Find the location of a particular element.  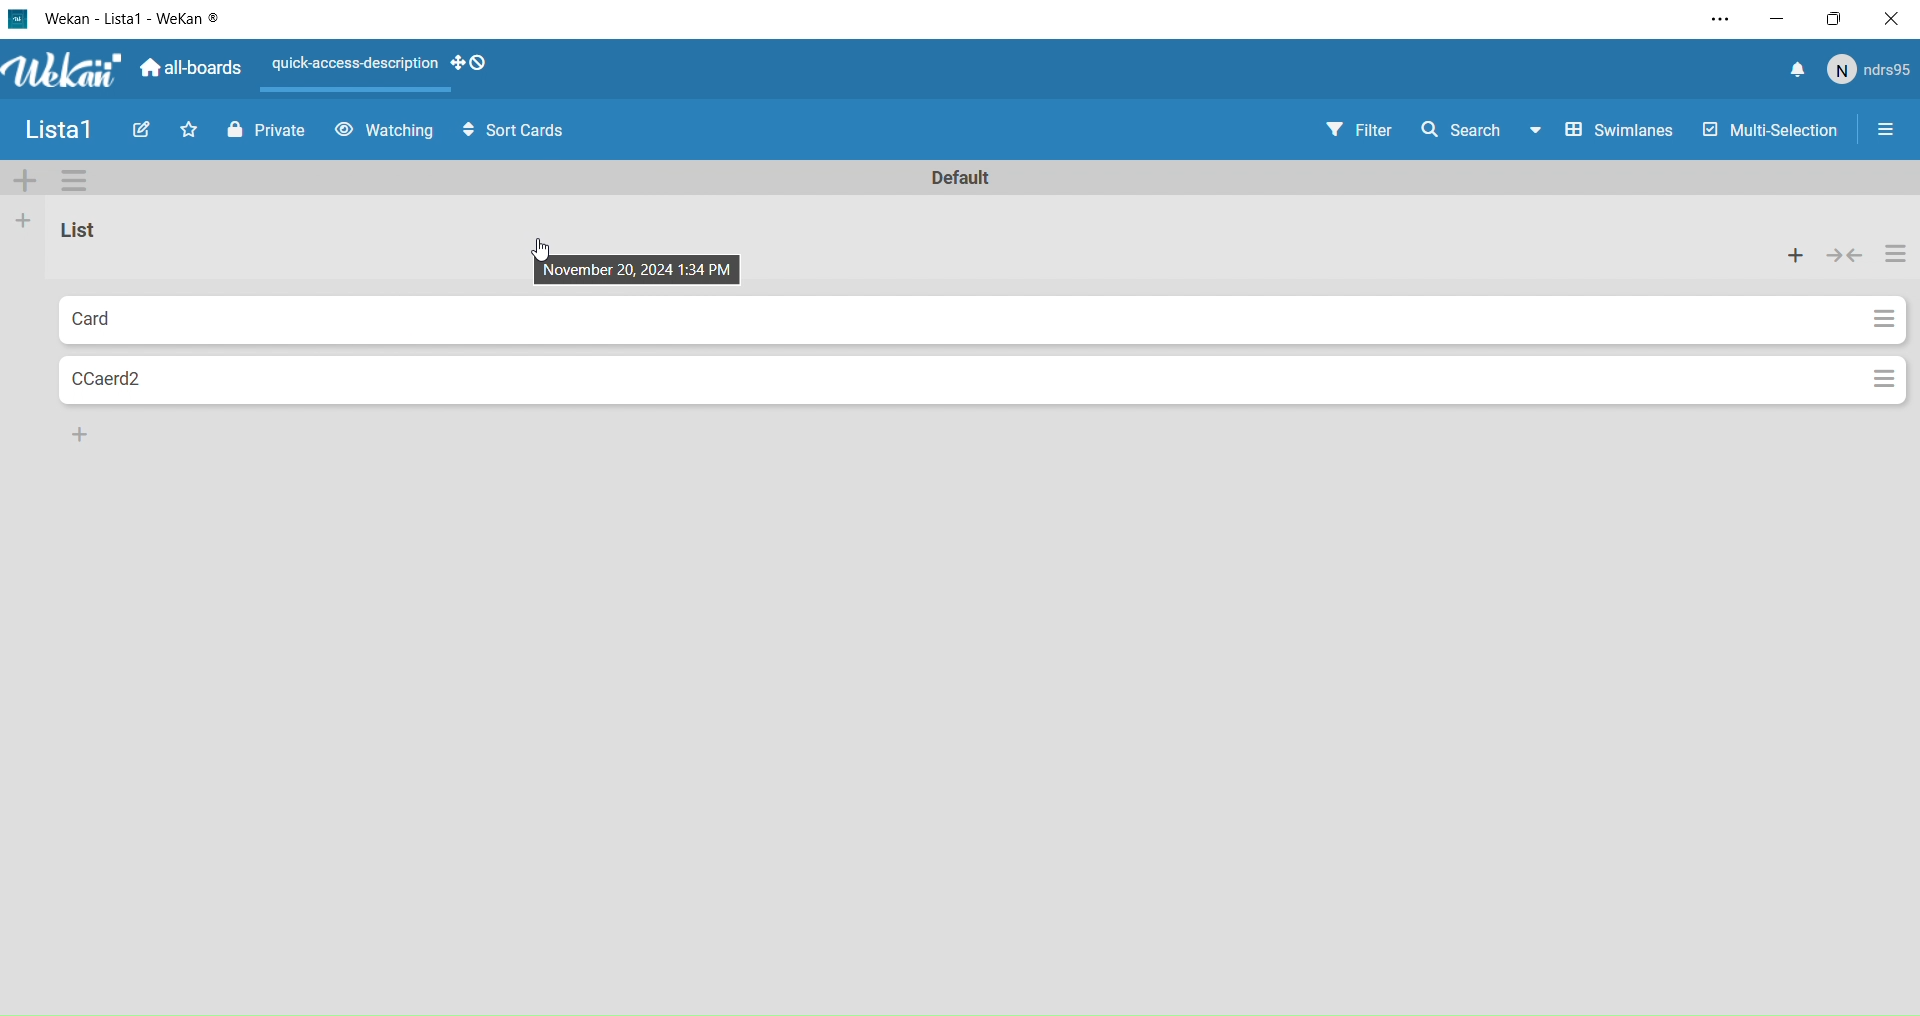

Notifications is located at coordinates (1793, 68).